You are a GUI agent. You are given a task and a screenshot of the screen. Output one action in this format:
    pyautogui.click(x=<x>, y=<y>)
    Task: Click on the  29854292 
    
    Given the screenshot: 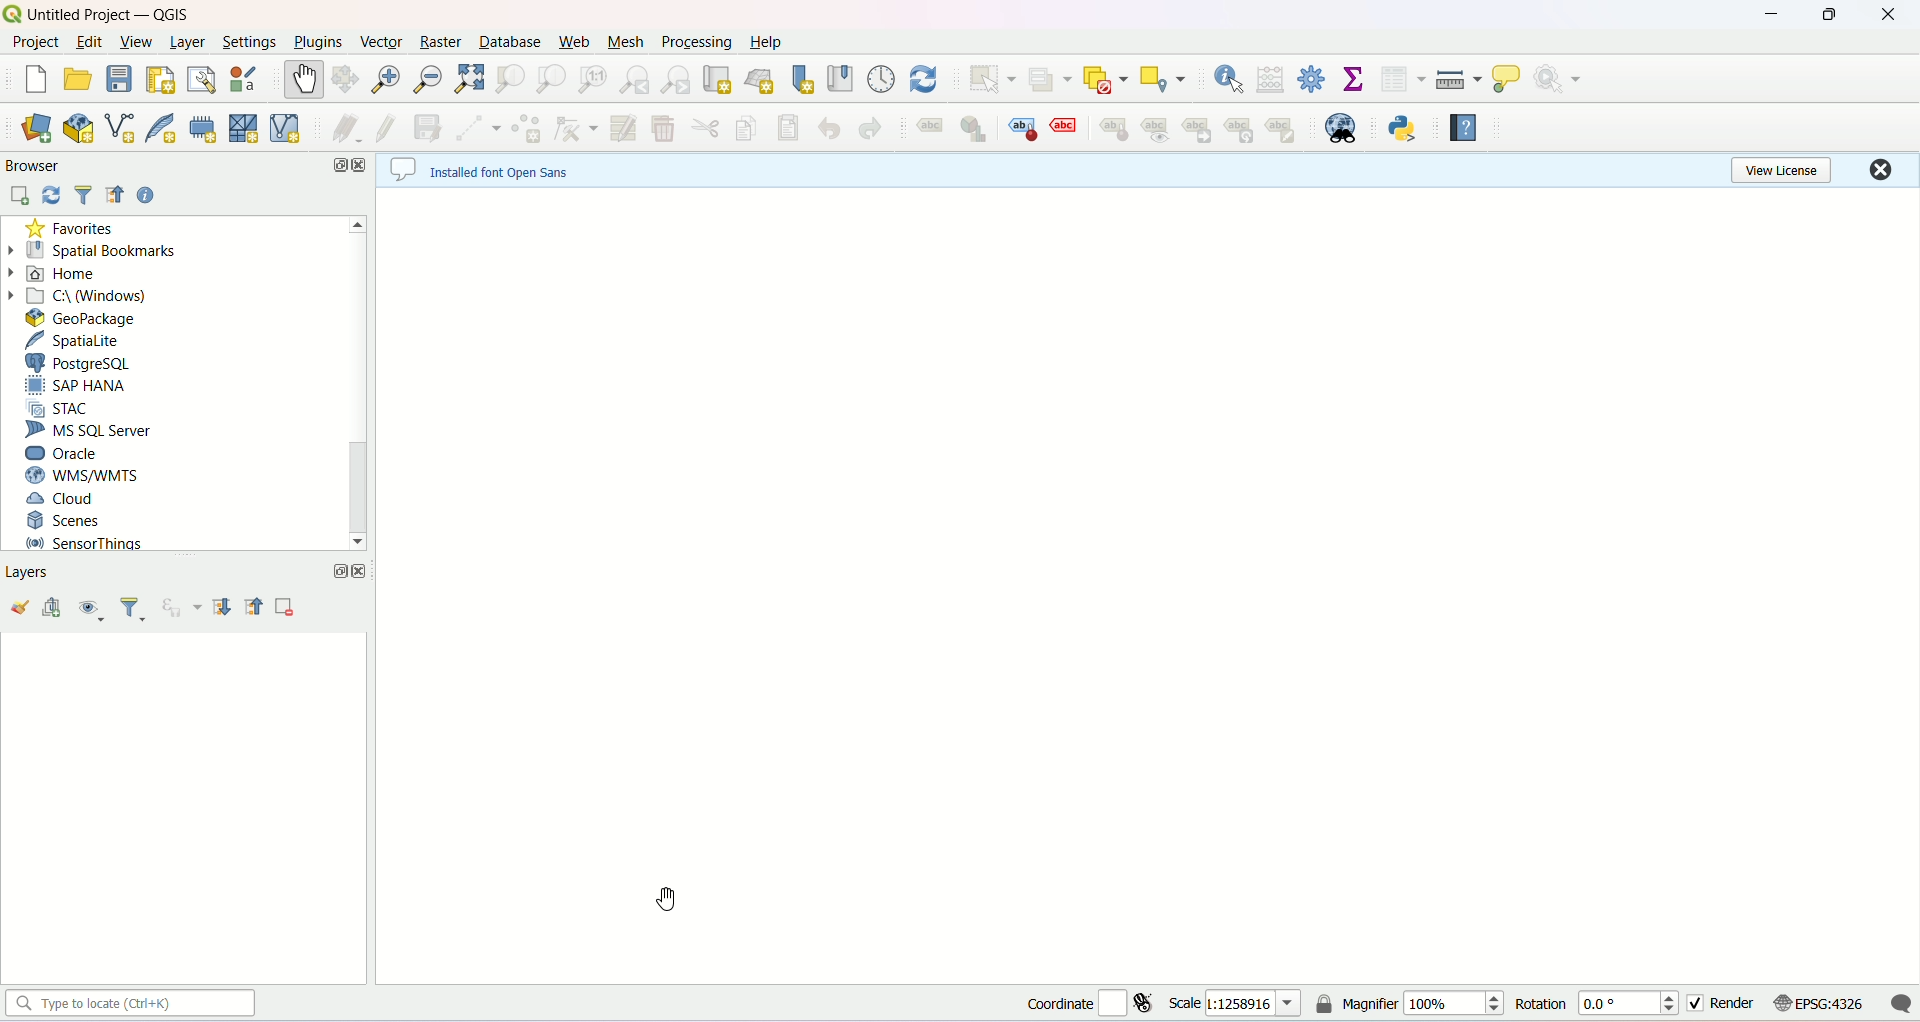 What is the action you would take?
    pyautogui.click(x=1252, y=1003)
    